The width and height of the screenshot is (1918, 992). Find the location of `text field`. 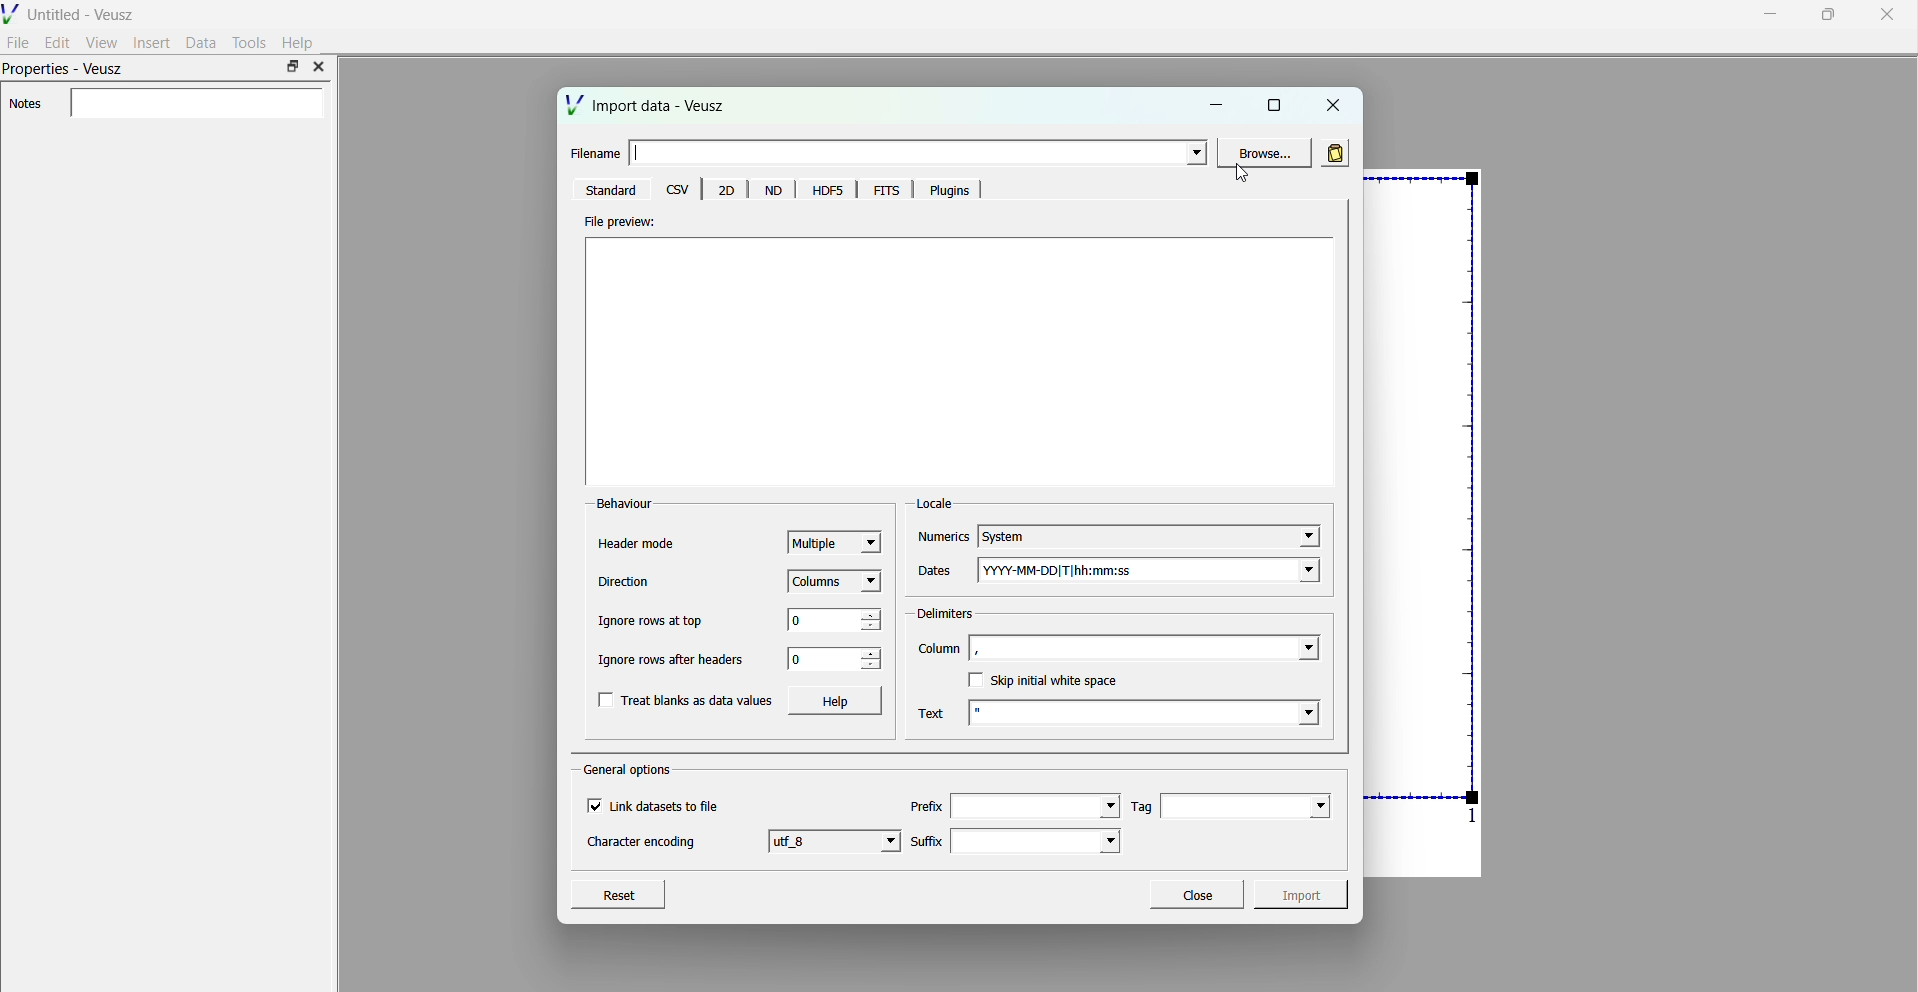

text field is located at coordinates (1146, 712).